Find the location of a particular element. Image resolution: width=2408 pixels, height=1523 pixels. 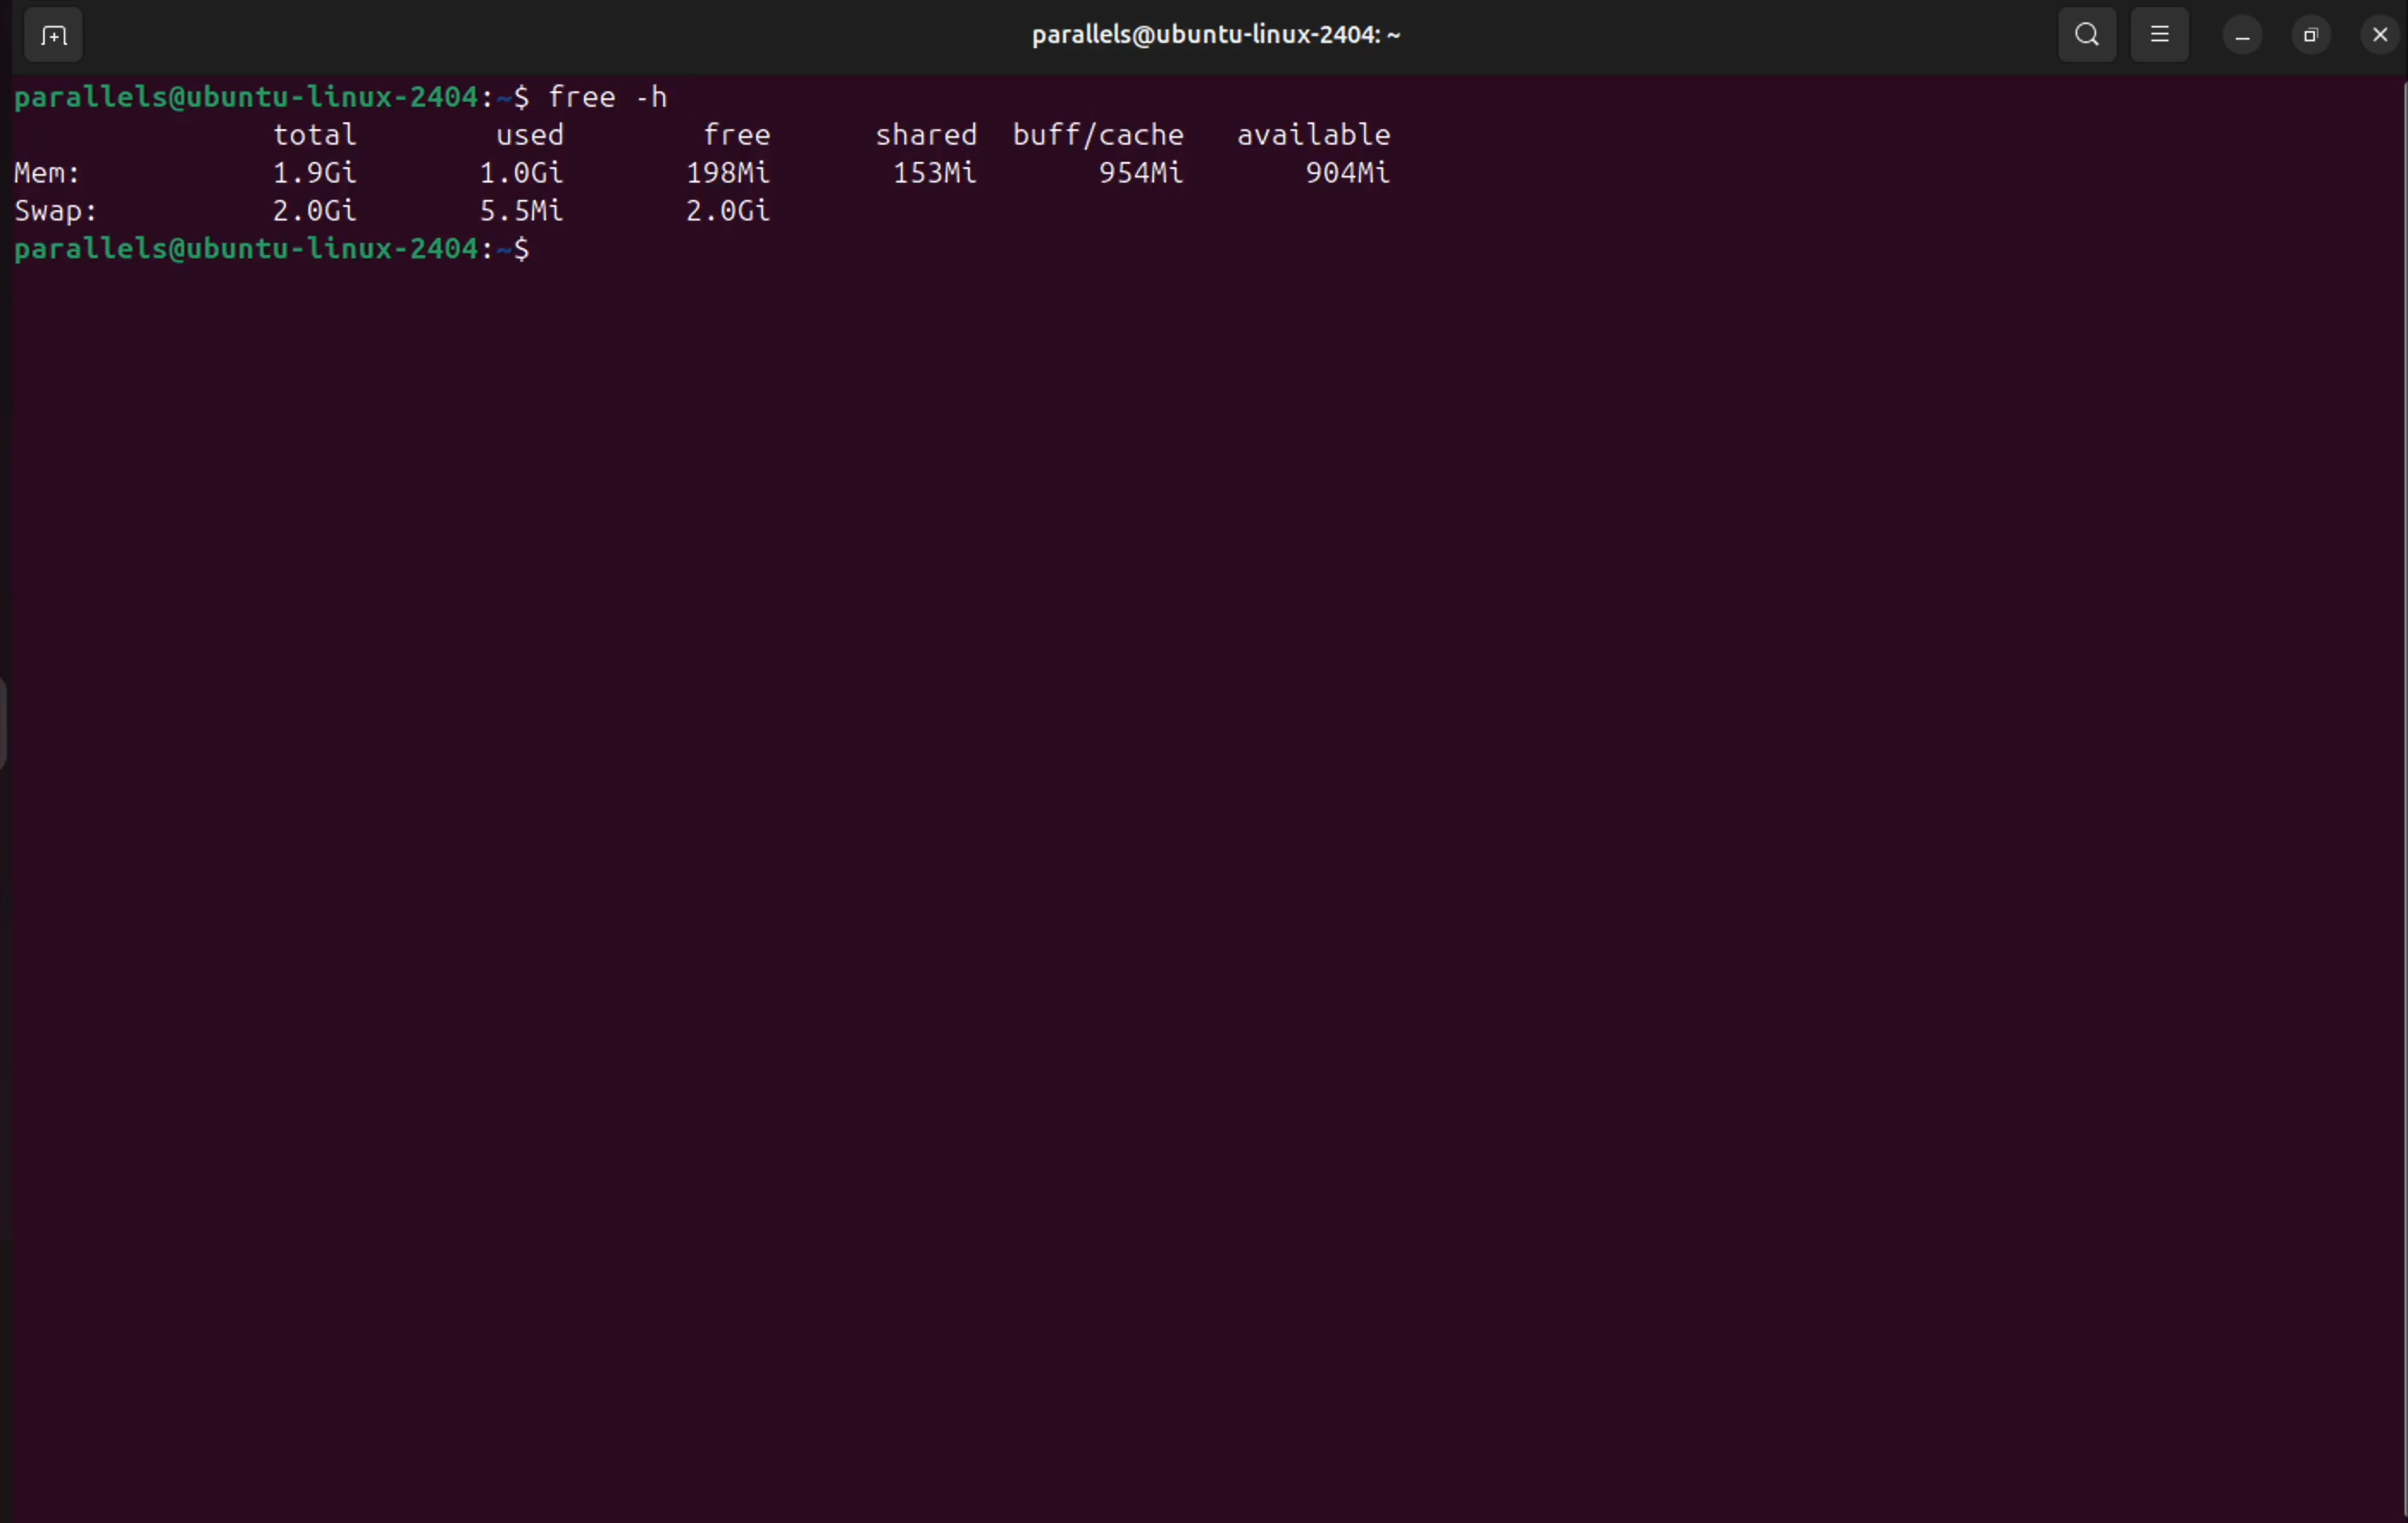

198 Mi is located at coordinates (729, 173).